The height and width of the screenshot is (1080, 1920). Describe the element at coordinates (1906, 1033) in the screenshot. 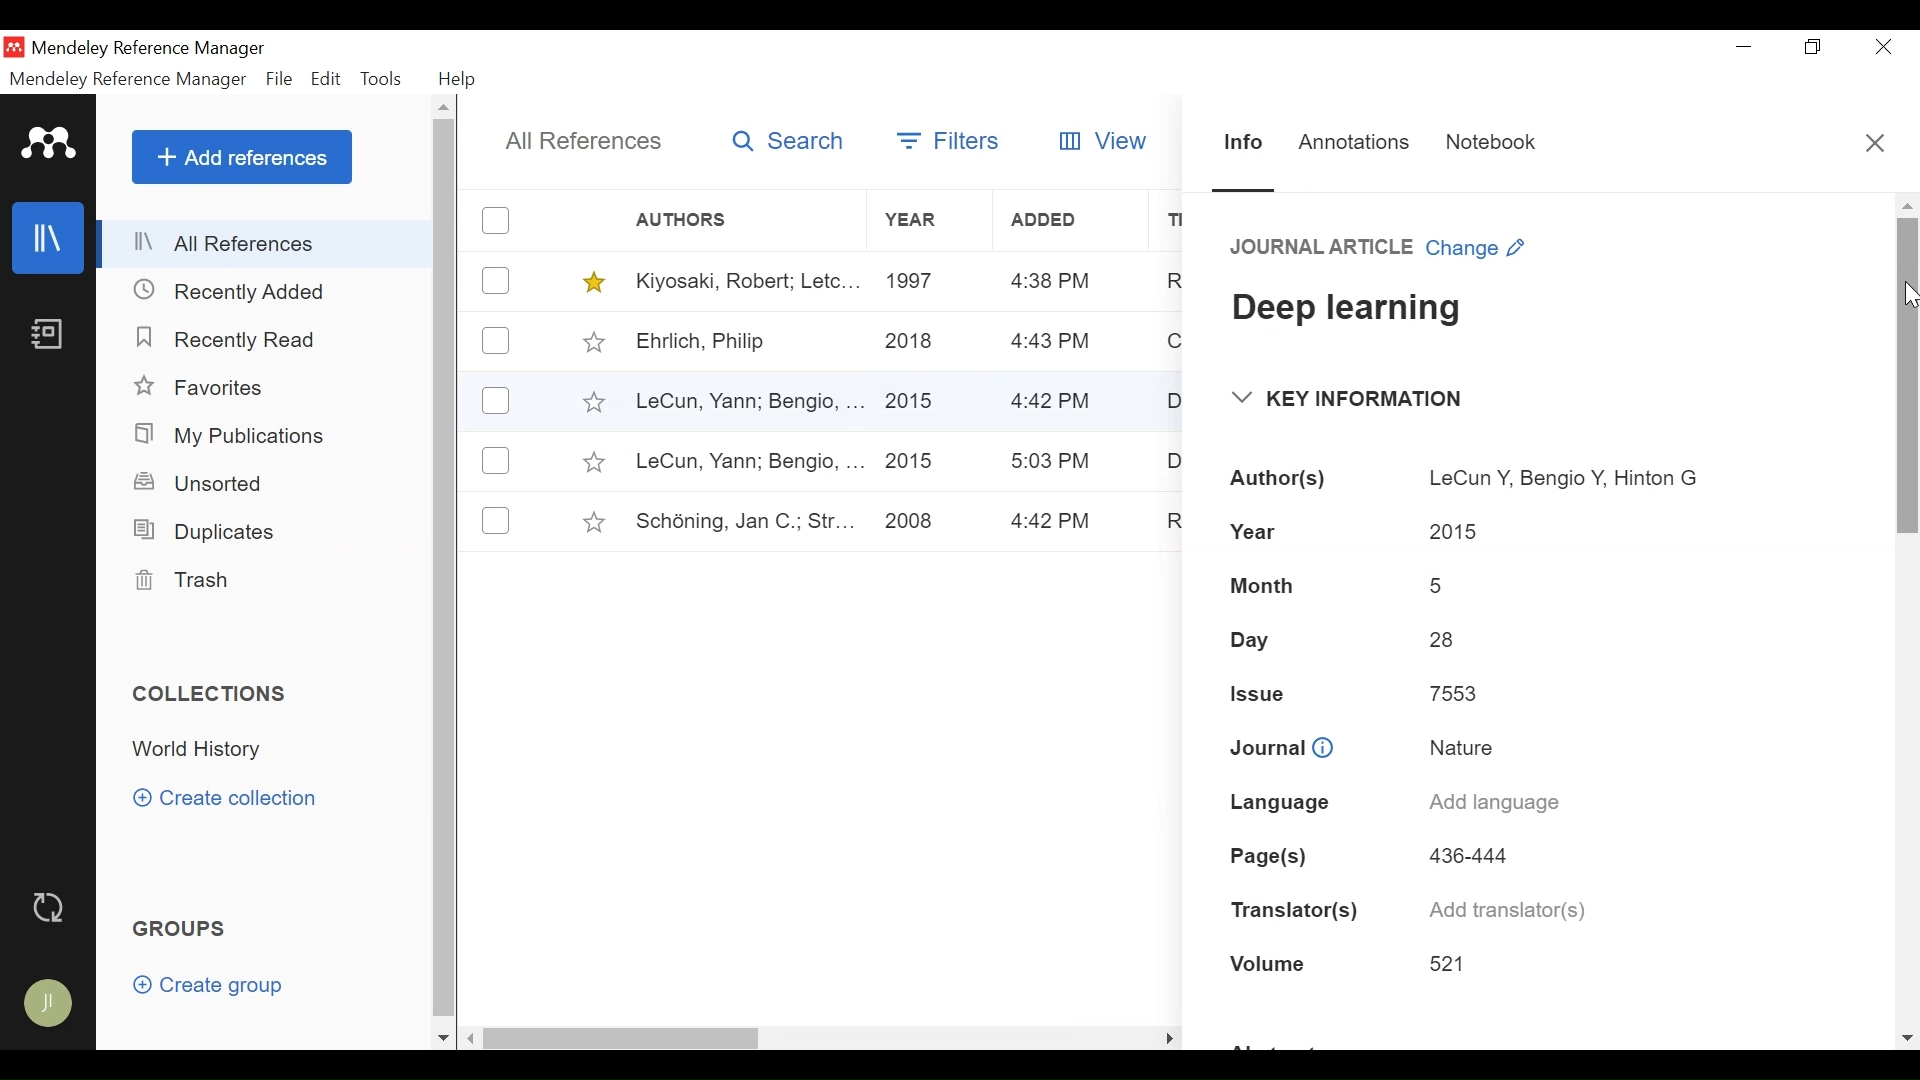

I see `Scroll down` at that location.